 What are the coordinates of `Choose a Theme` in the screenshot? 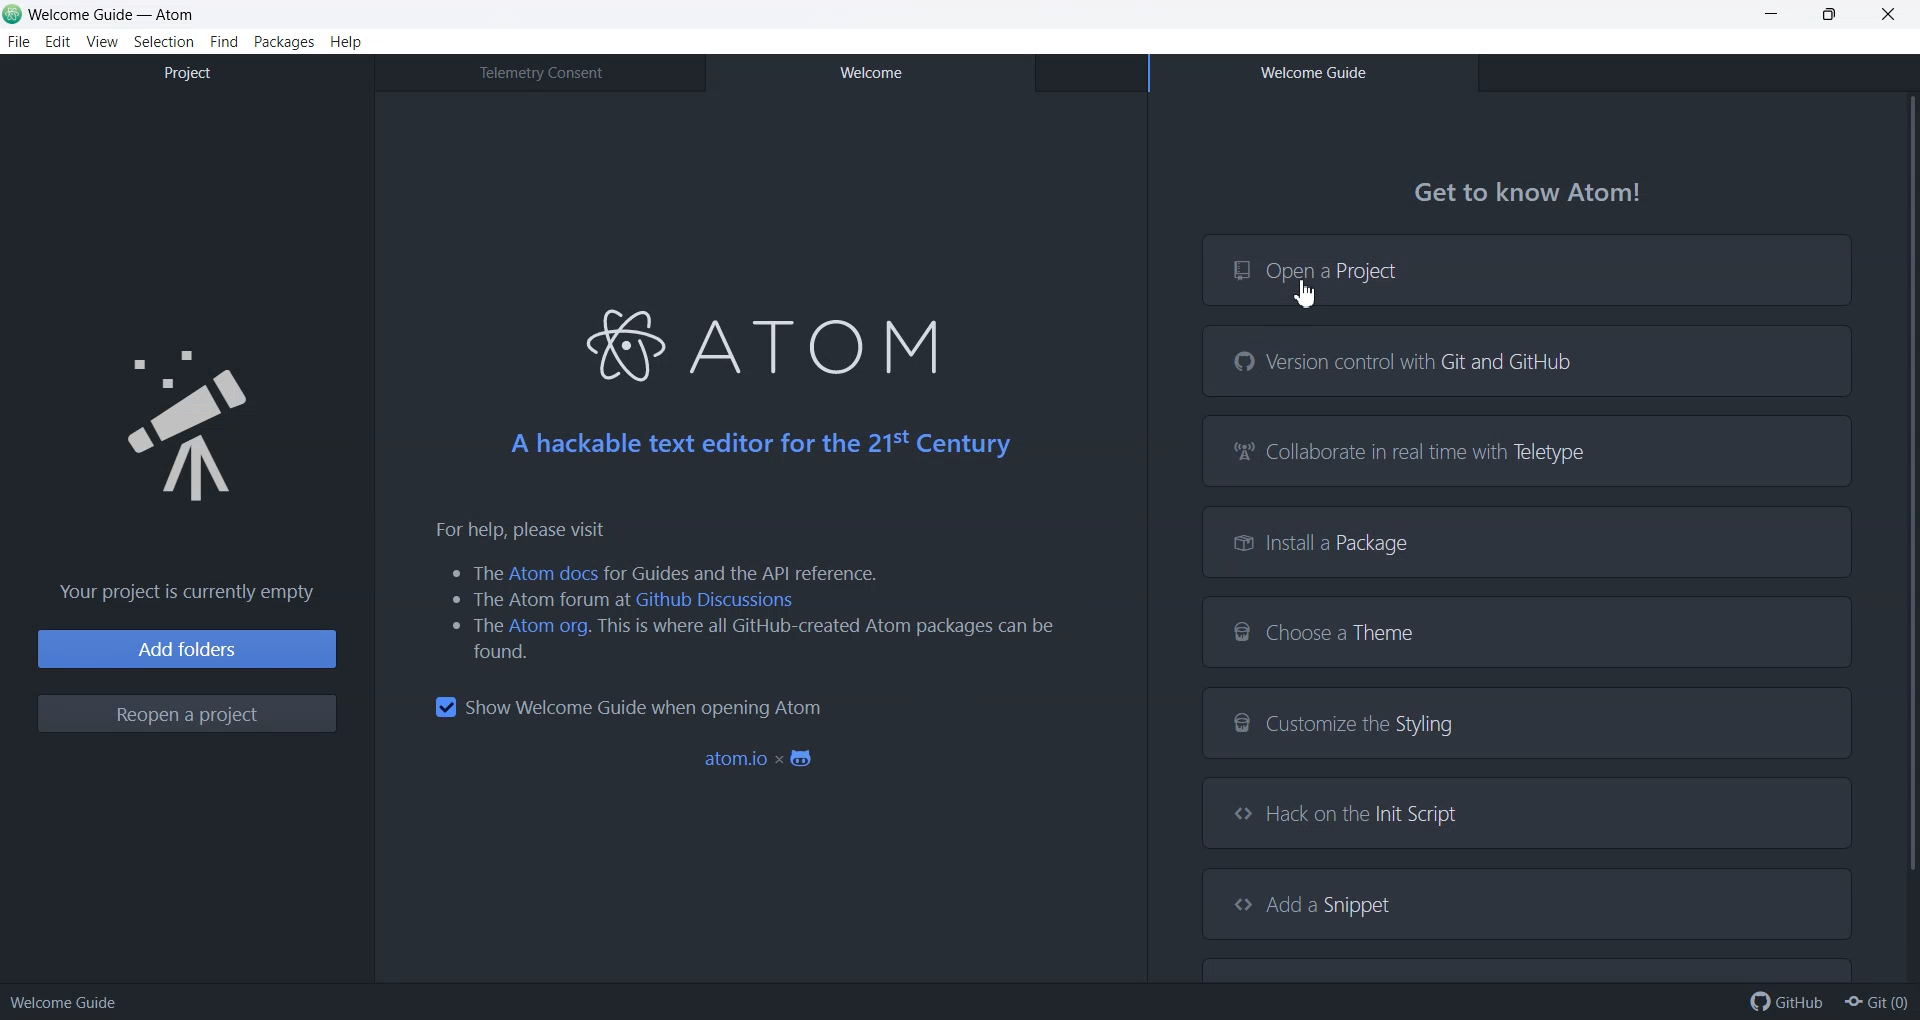 It's located at (1529, 631).